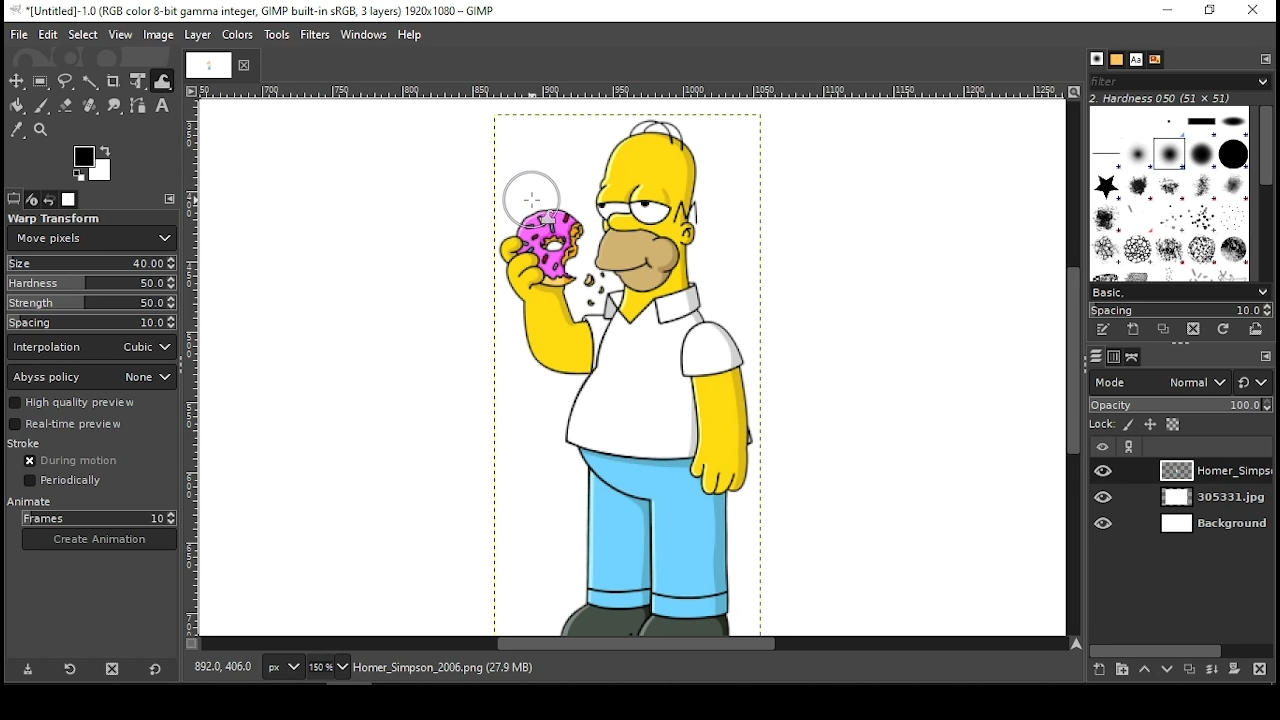 This screenshot has height=720, width=1280. Describe the element at coordinates (363, 34) in the screenshot. I see `windows` at that location.